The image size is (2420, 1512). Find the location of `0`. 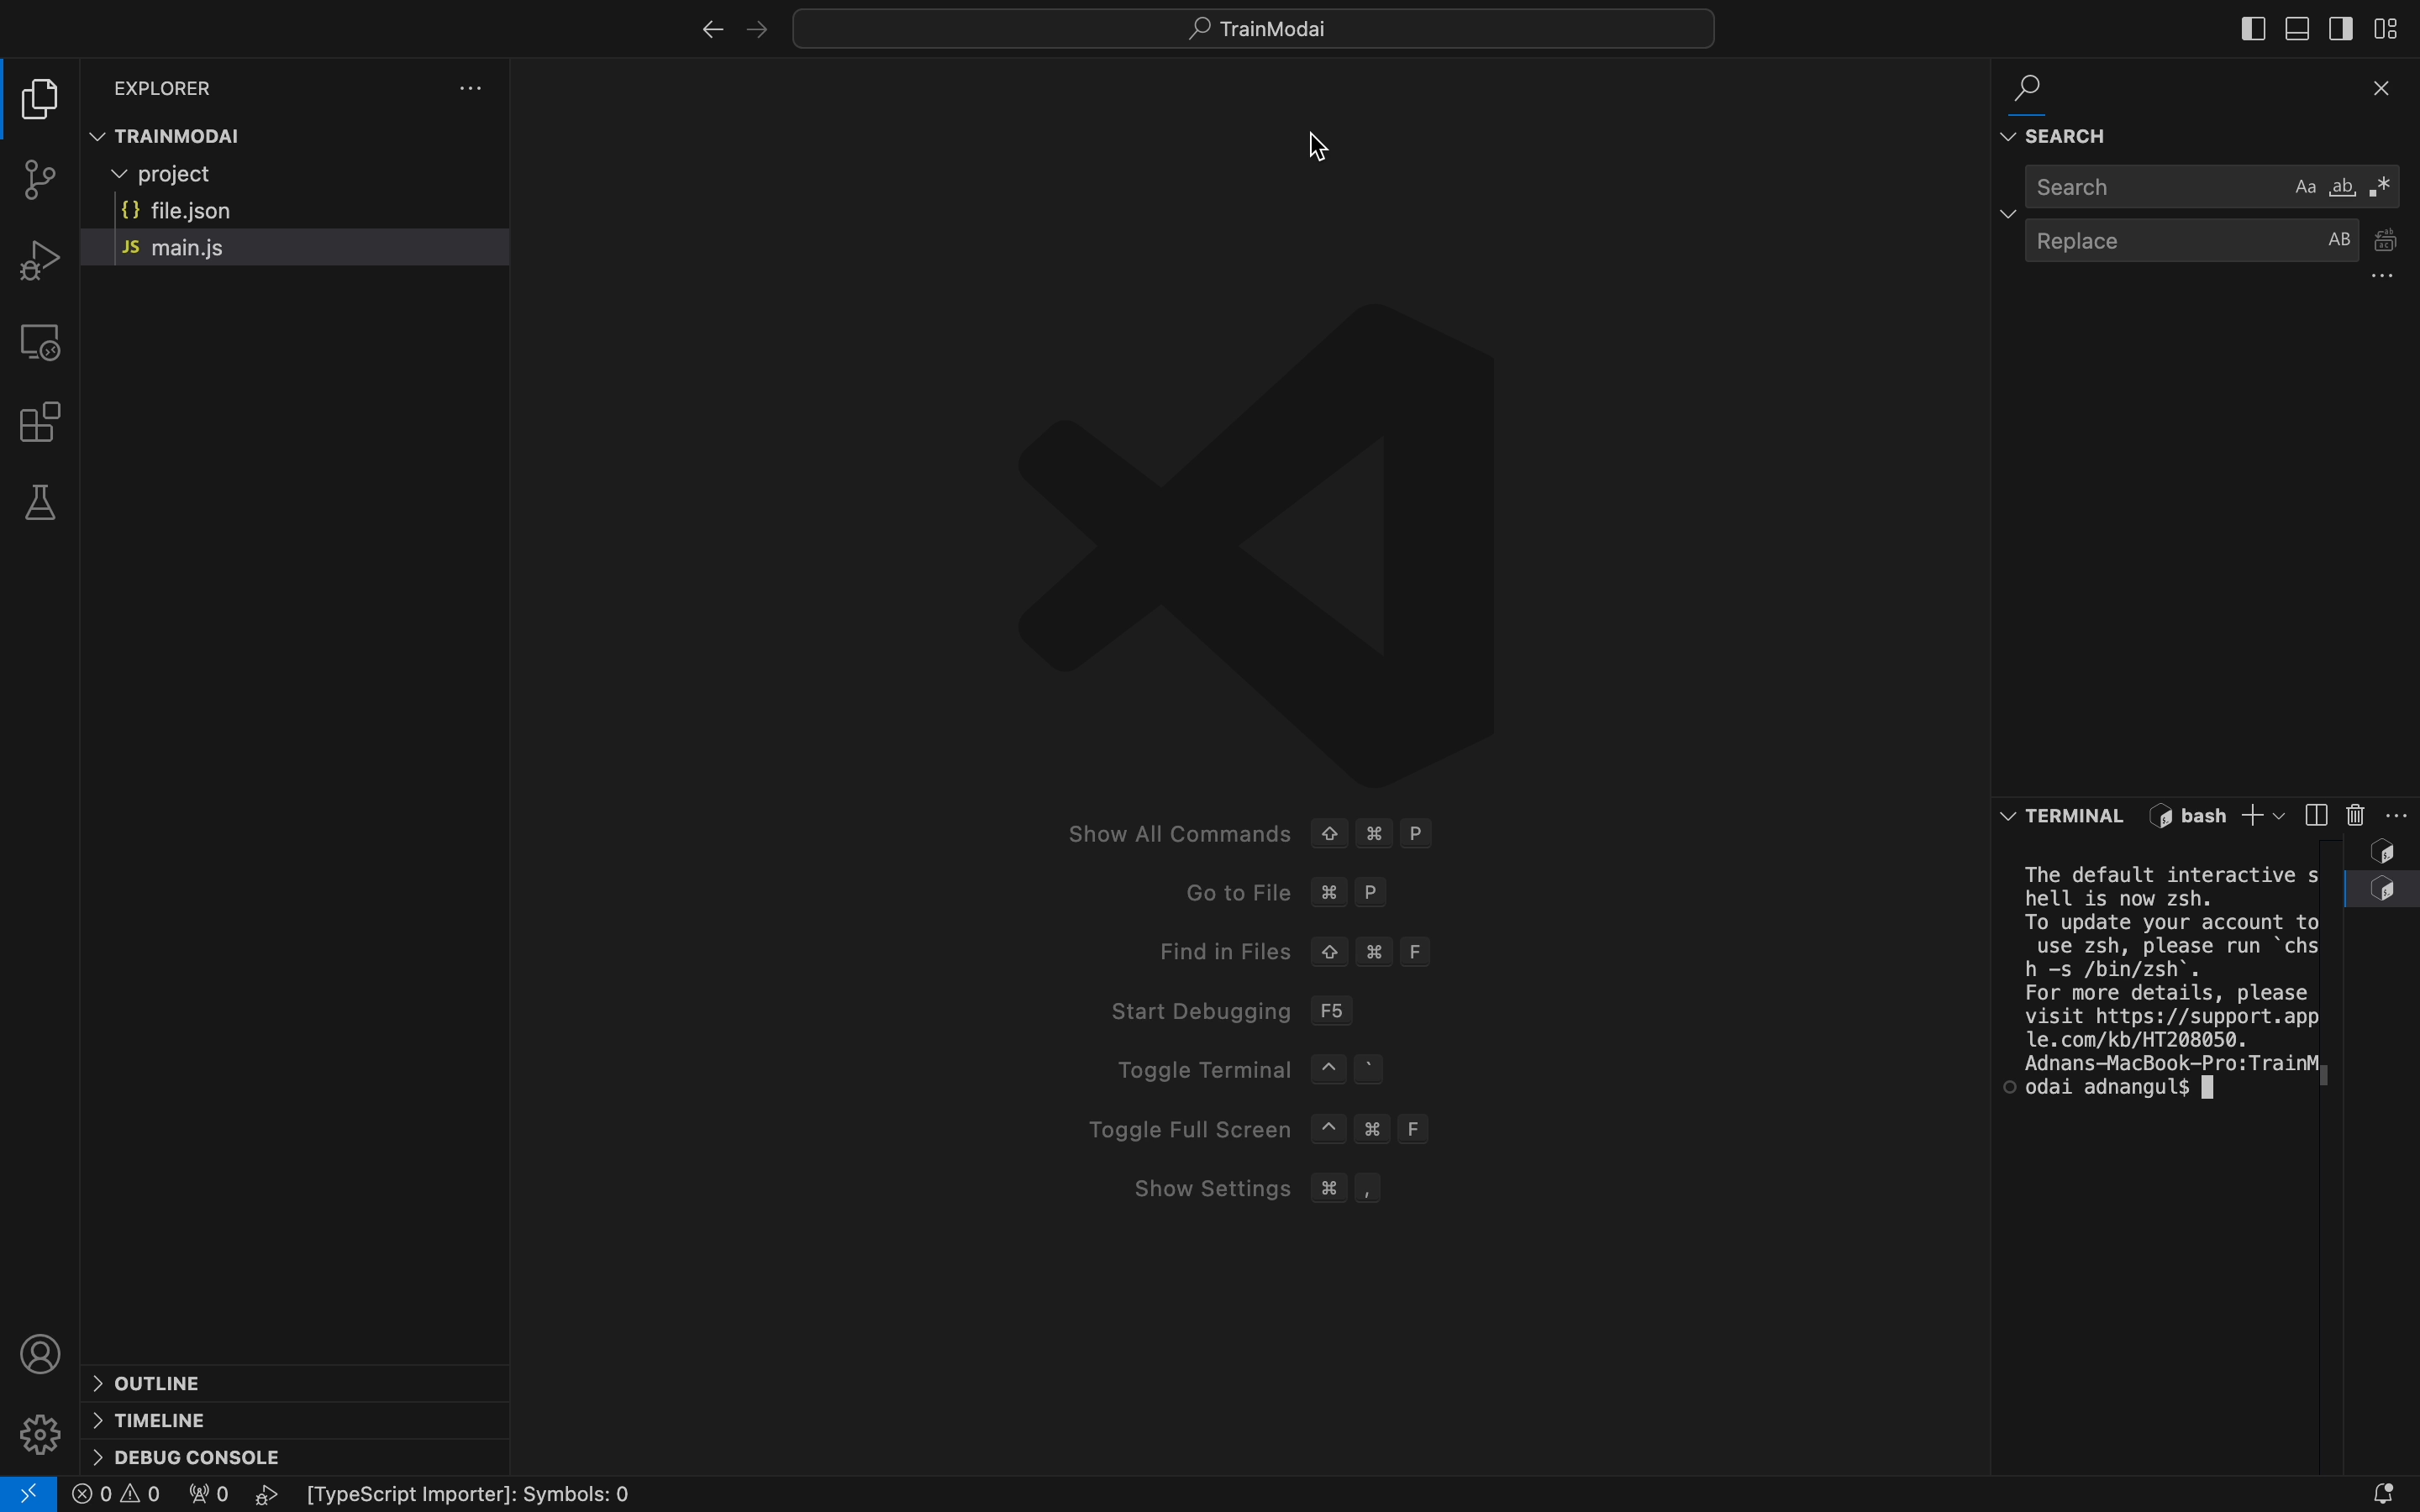

0 is located at coordinates (118, 1495).